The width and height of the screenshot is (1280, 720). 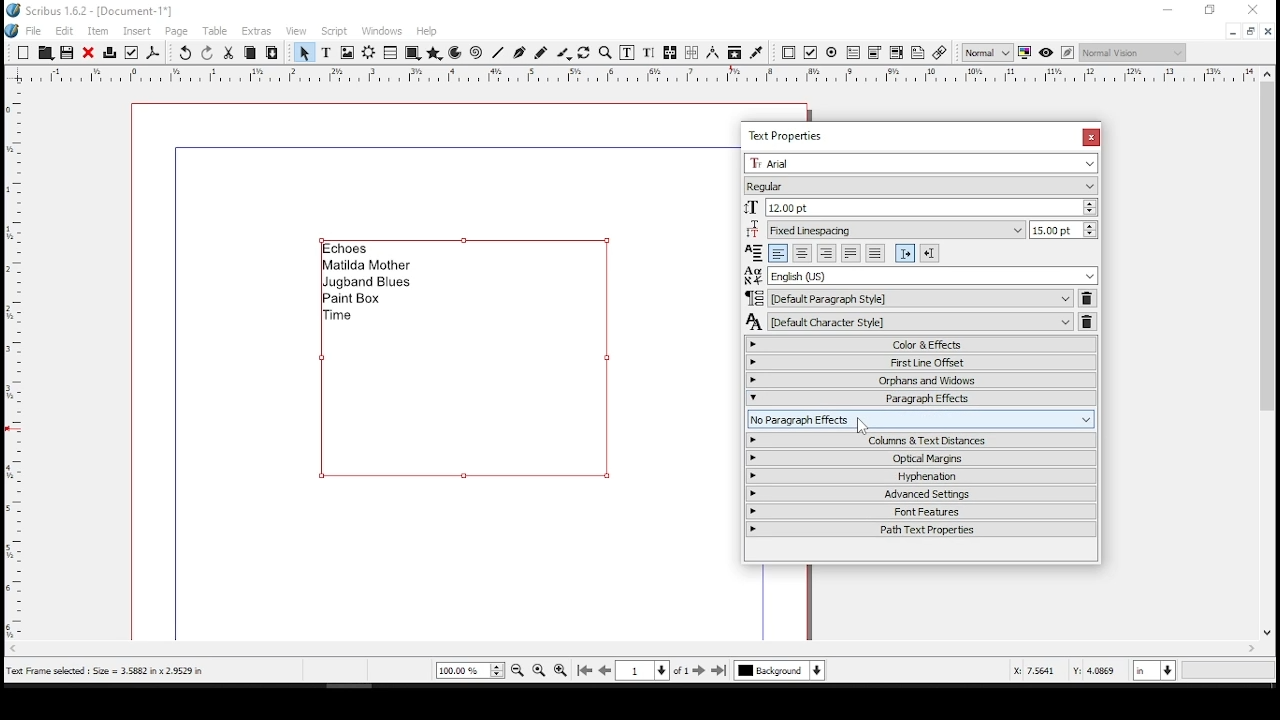 What do you see at coordinates (564, 53) in the screenshot?
I see `calligraphy lines` at bounding box center [564, 53].